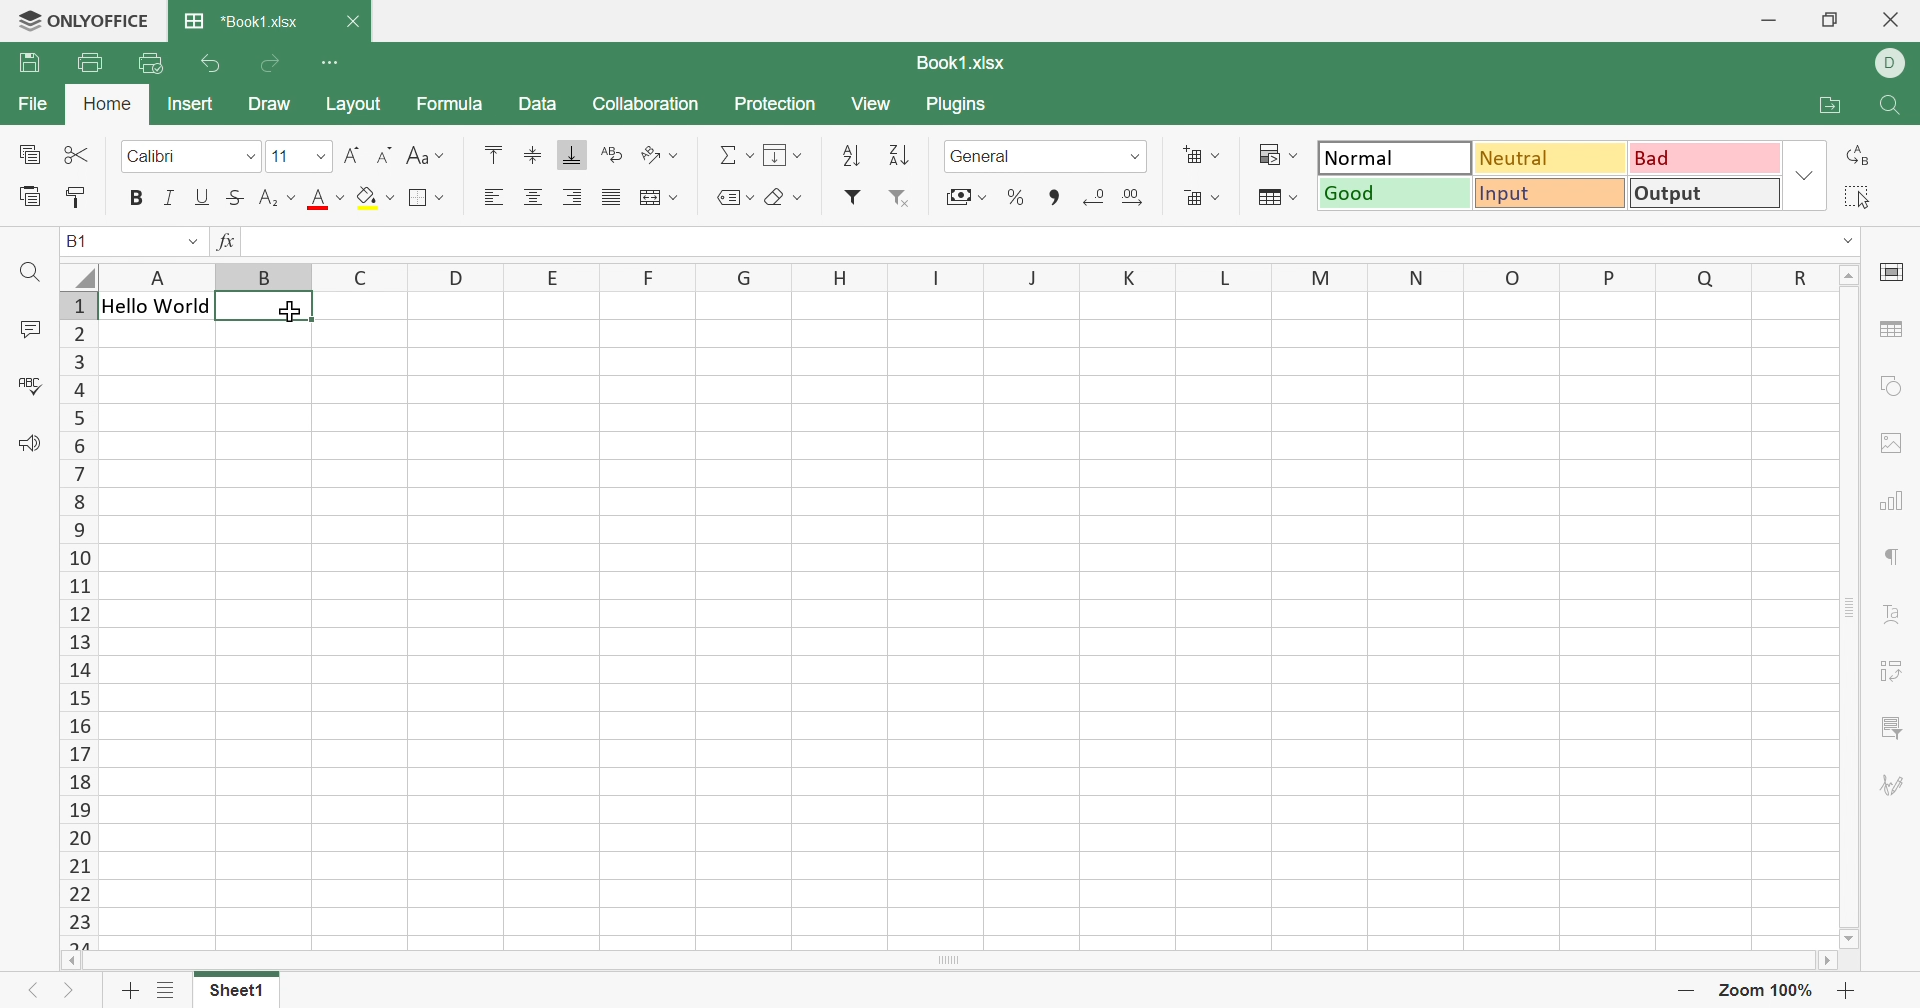 The width and height of the screenshot is (1920, 1008). What do you see at coordinates (300, 156) in the screenshot?
I see `Font size` at bounding box center [300, 156].